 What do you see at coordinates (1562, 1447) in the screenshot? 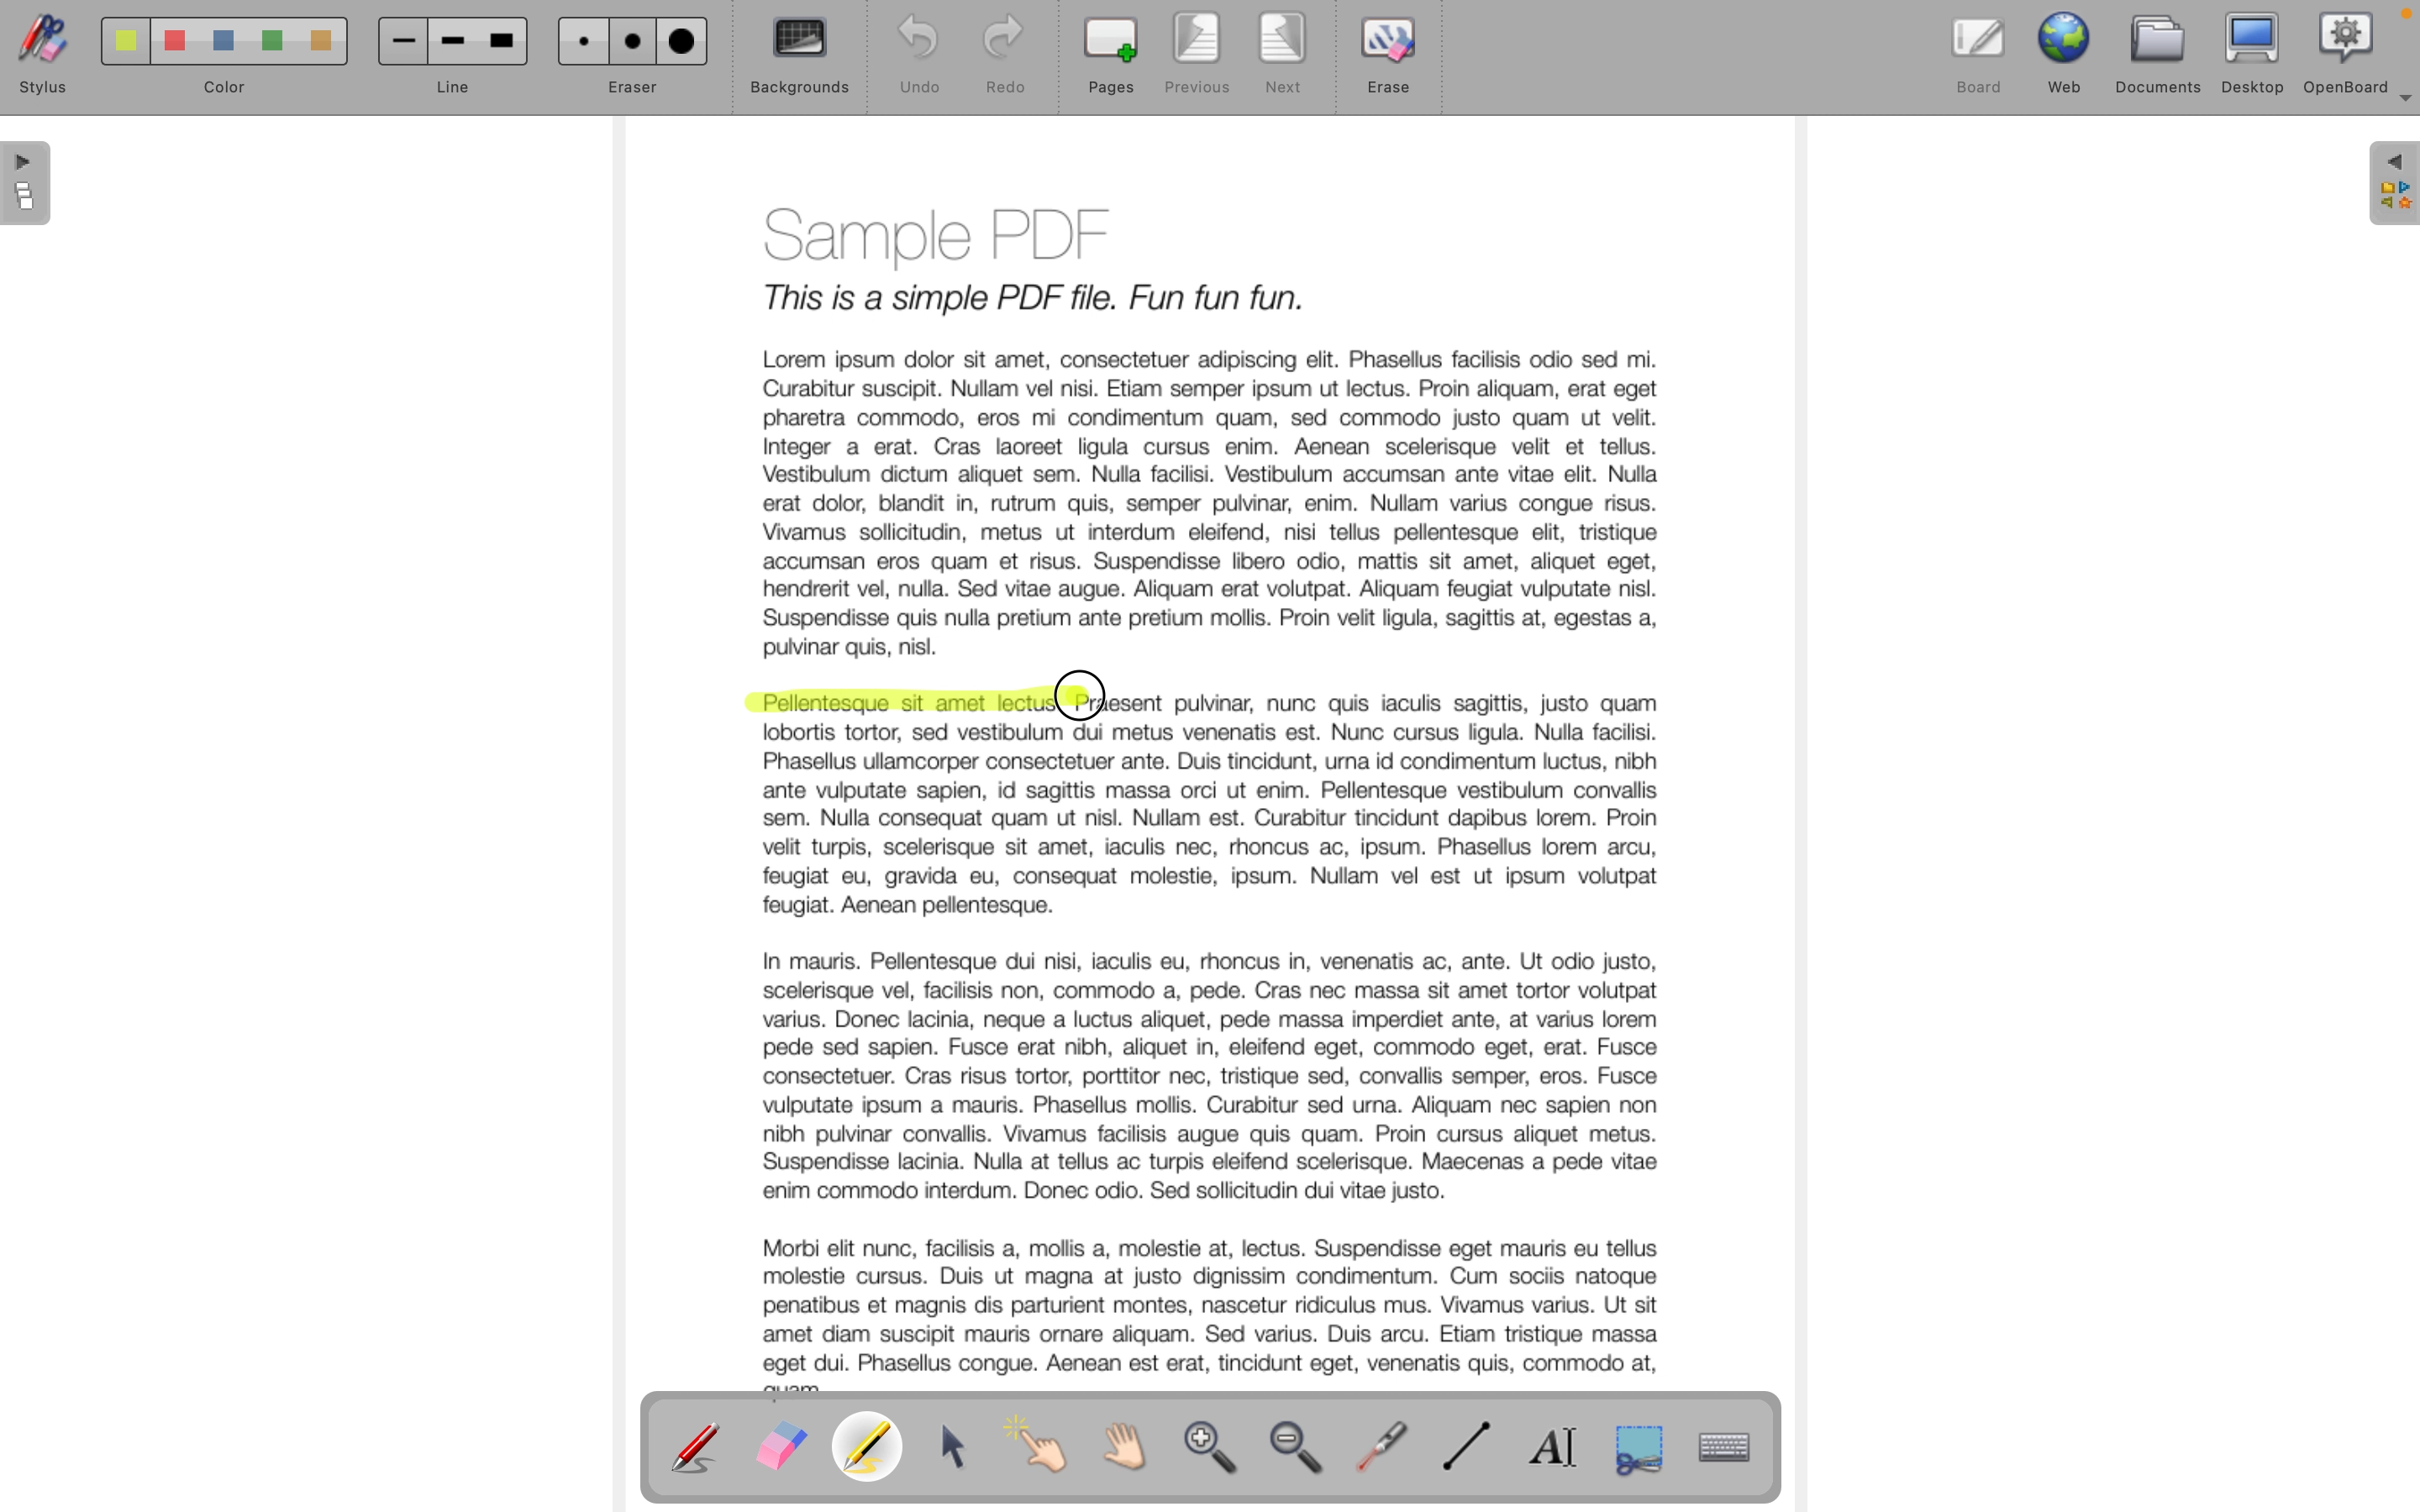
I see `write text` at bounding box center [1562, 1447].